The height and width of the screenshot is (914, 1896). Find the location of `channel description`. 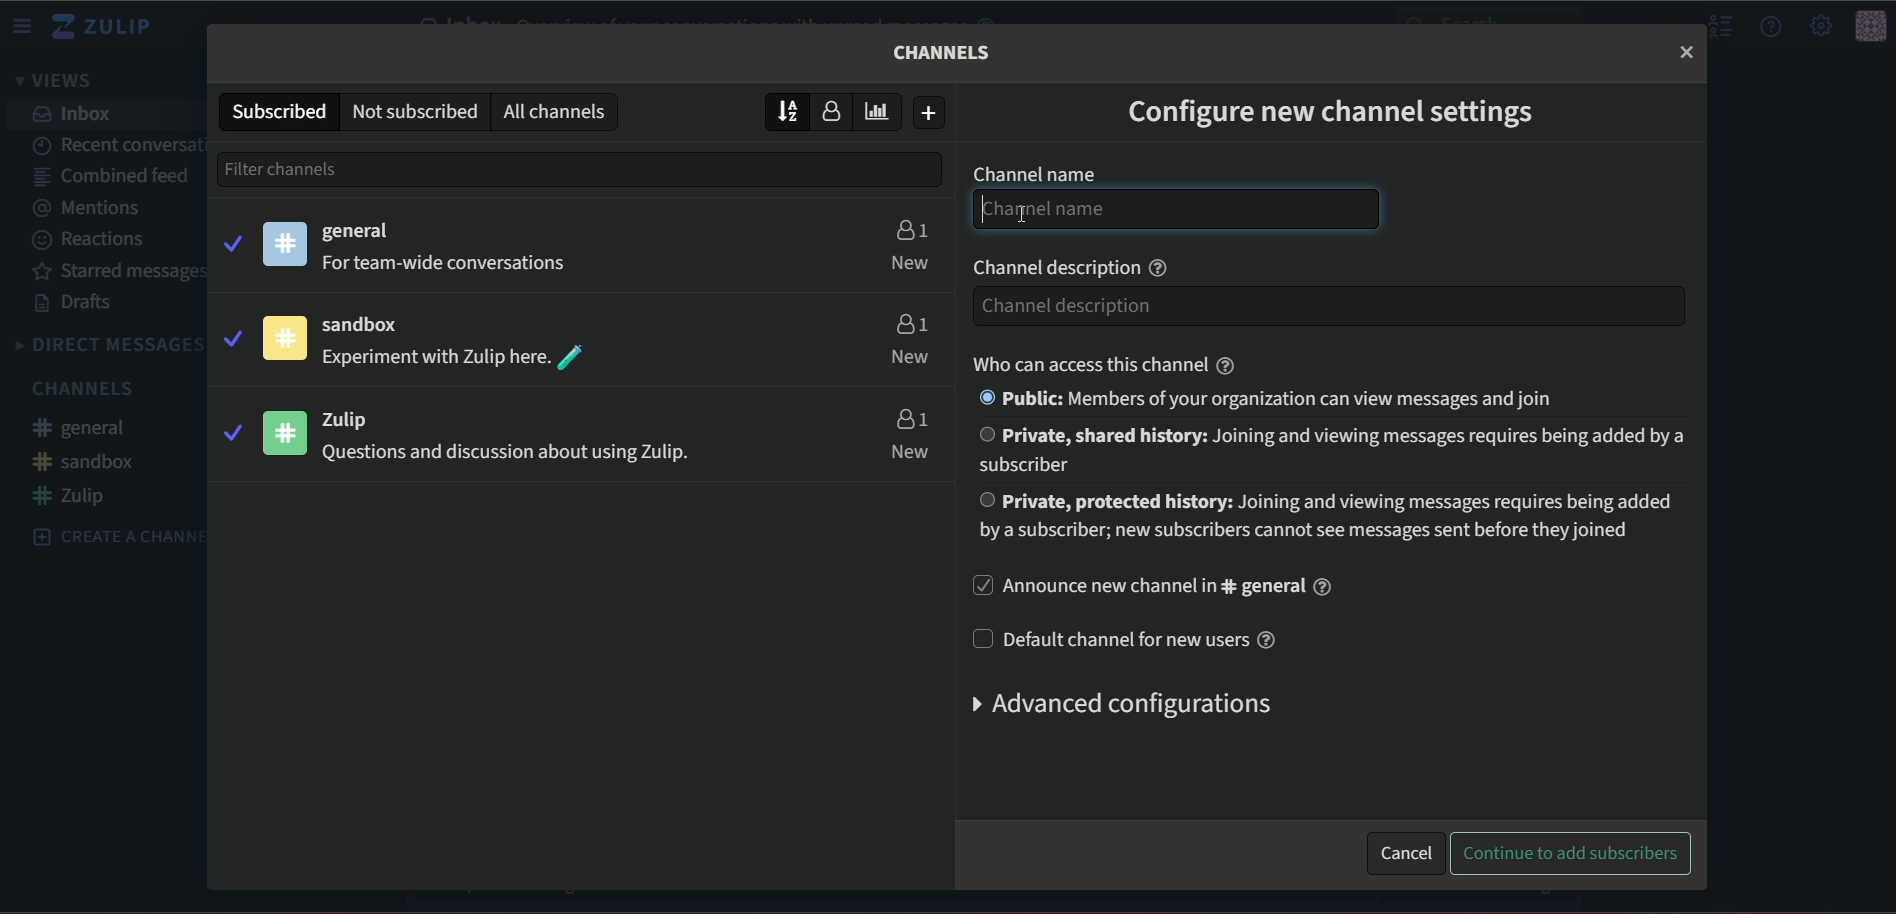

channel description is located at coordinates (1210, 304).